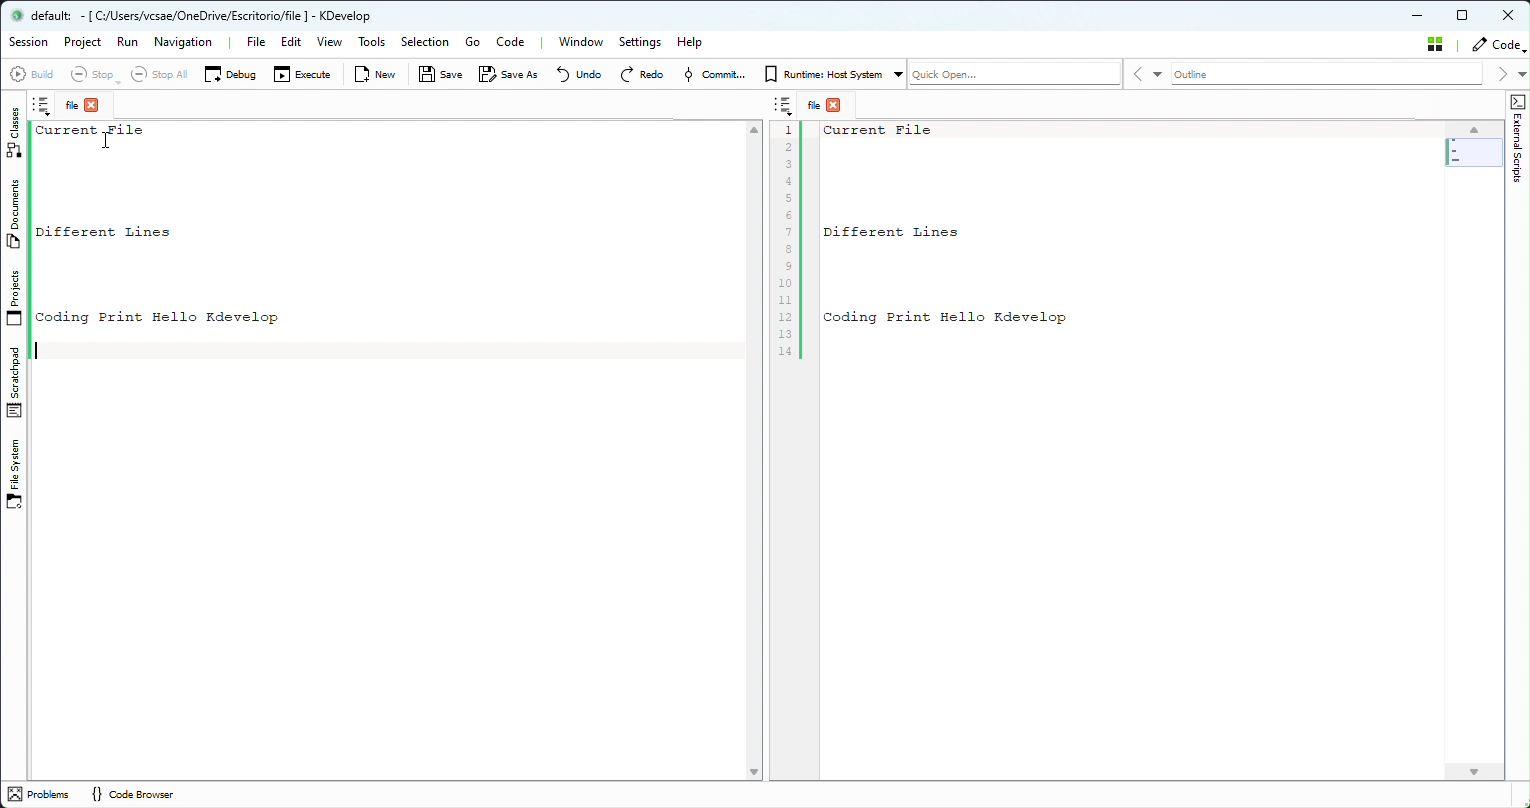  I want to click on Commit, so click(720, 72).